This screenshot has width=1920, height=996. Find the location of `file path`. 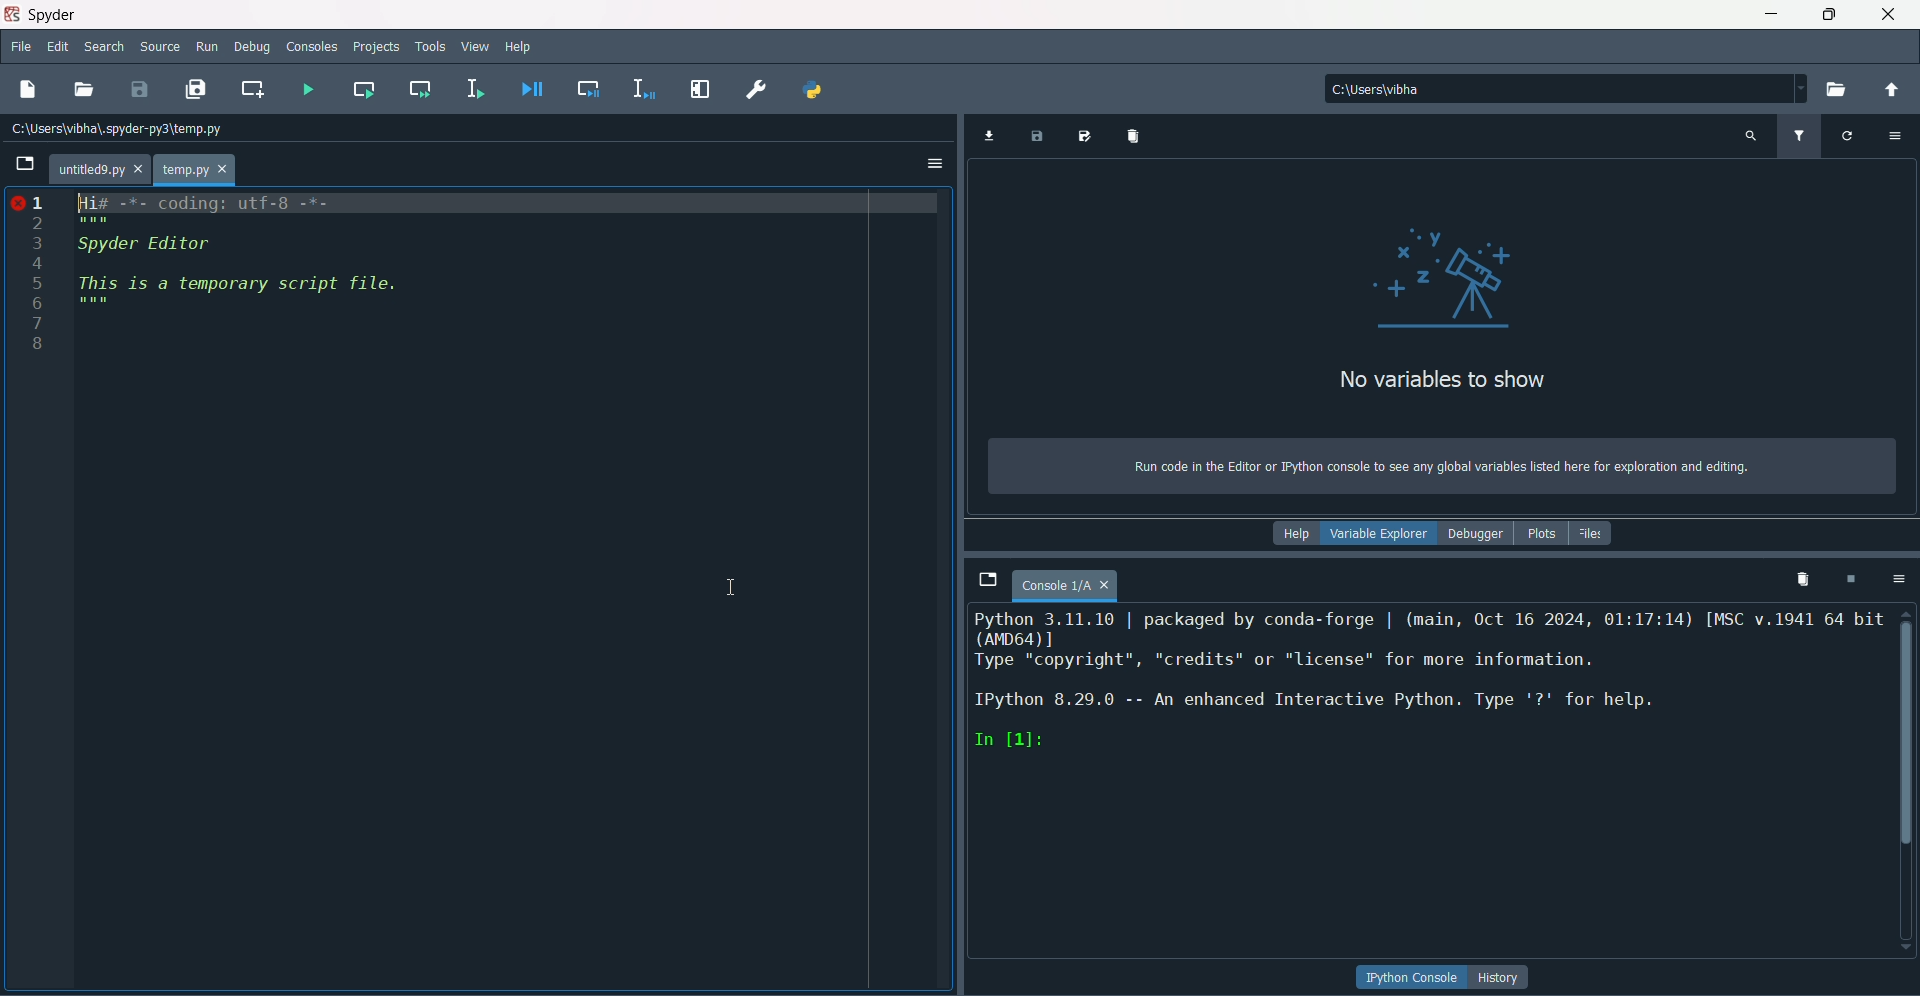

file path is located at coordinates (121, 129).